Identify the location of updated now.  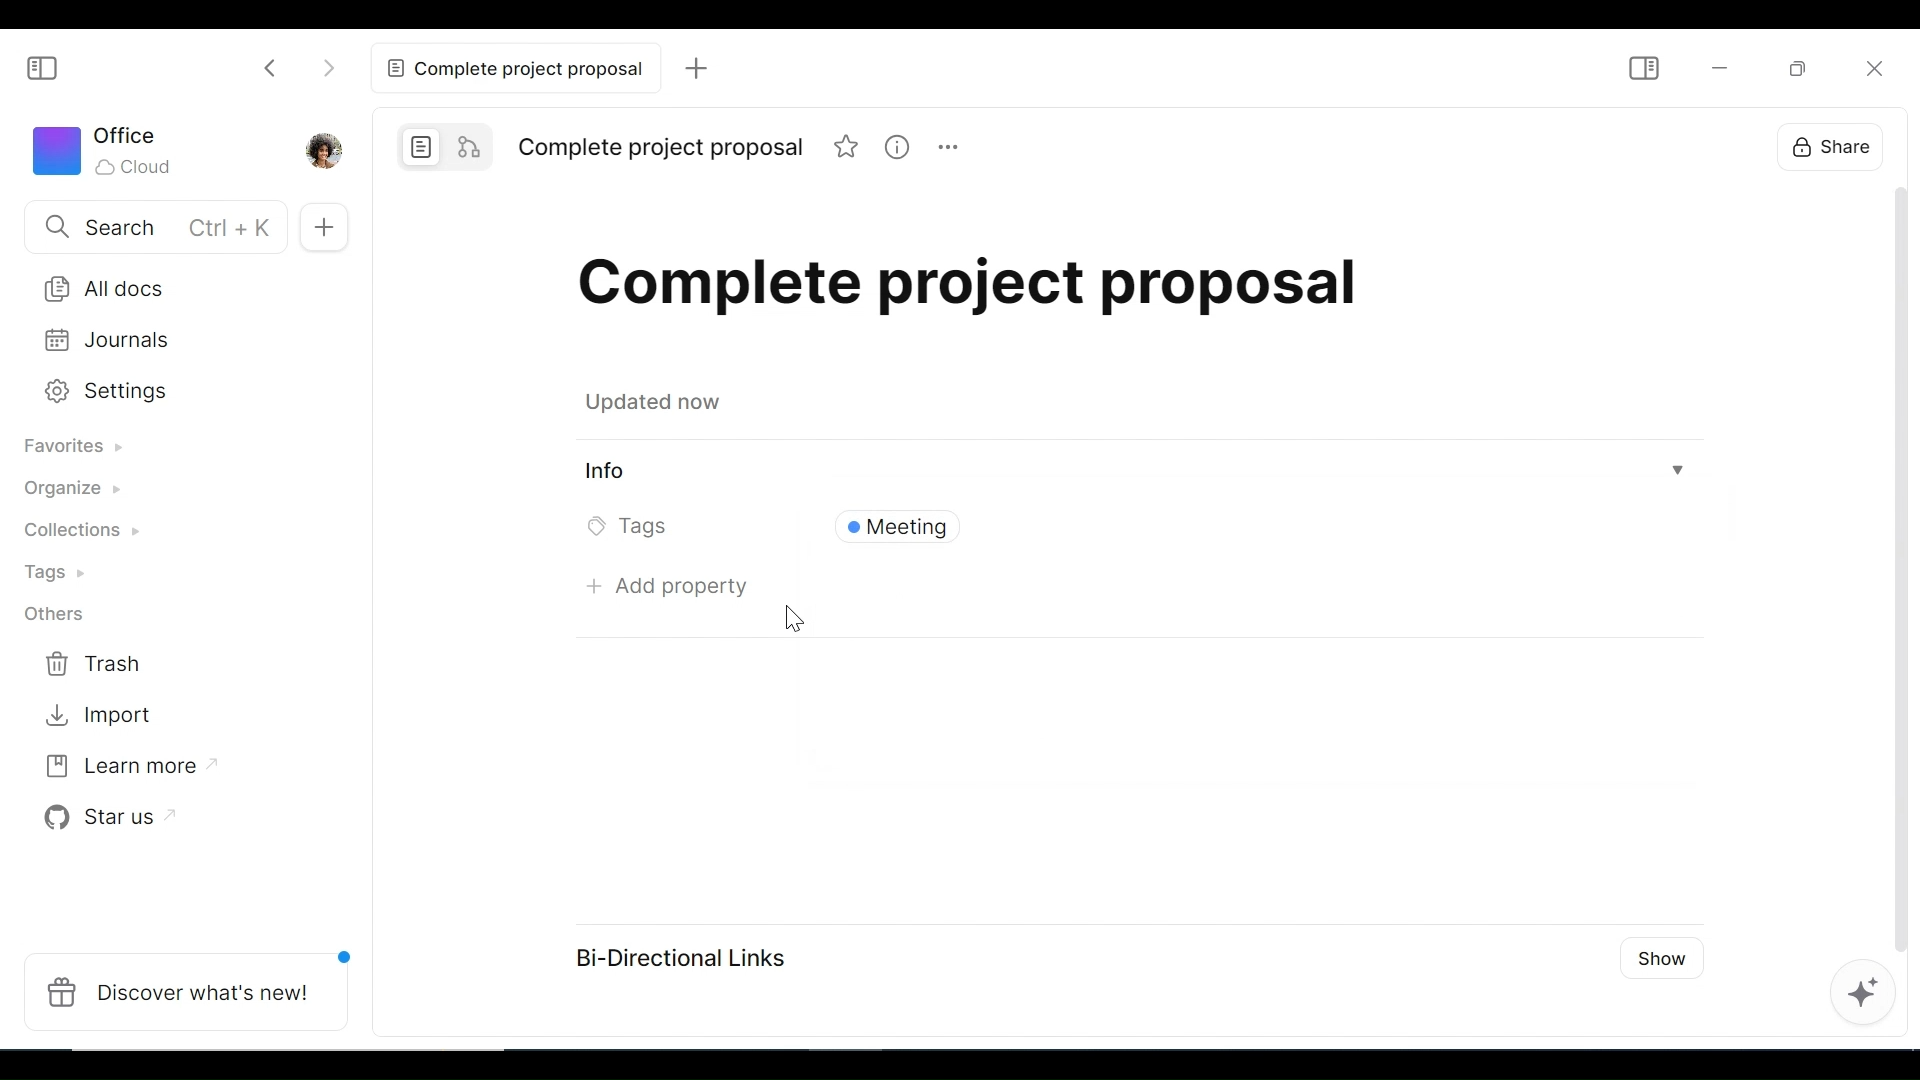
(658, 402).